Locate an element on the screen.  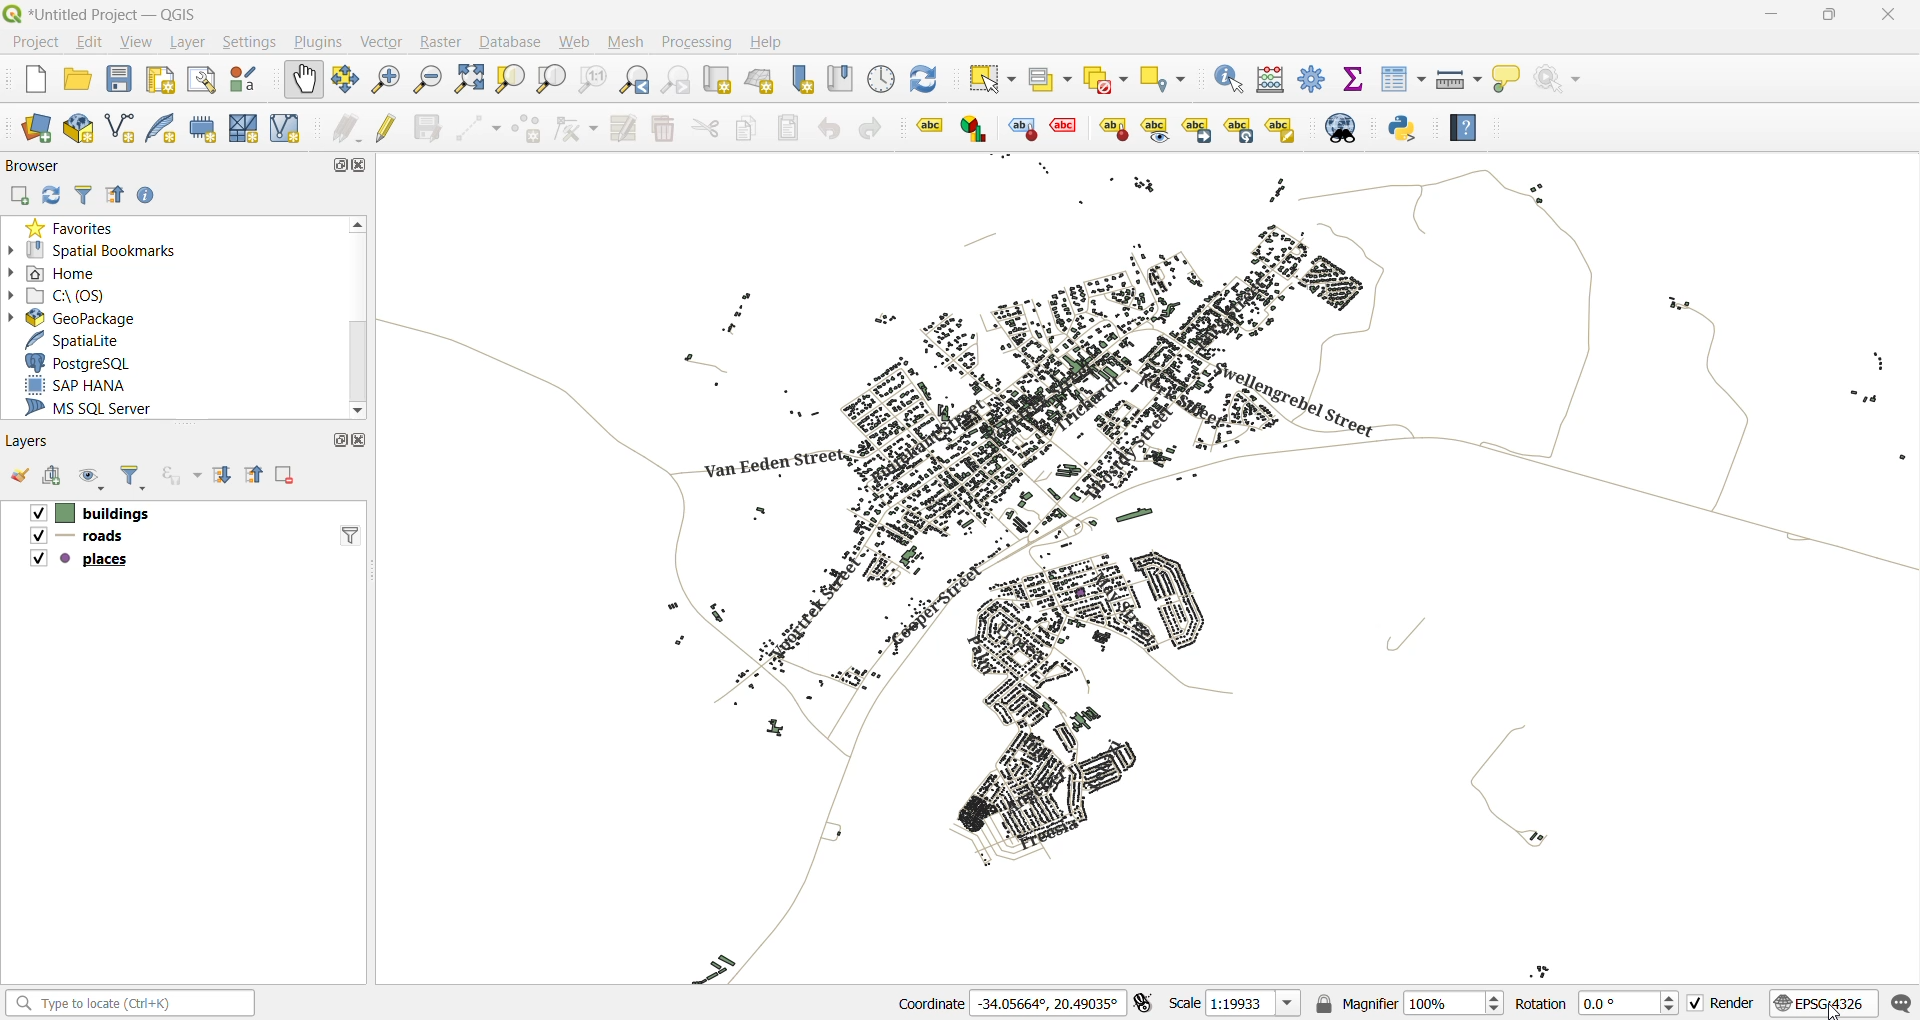
filter by experience is located at coordinates (179, 476).